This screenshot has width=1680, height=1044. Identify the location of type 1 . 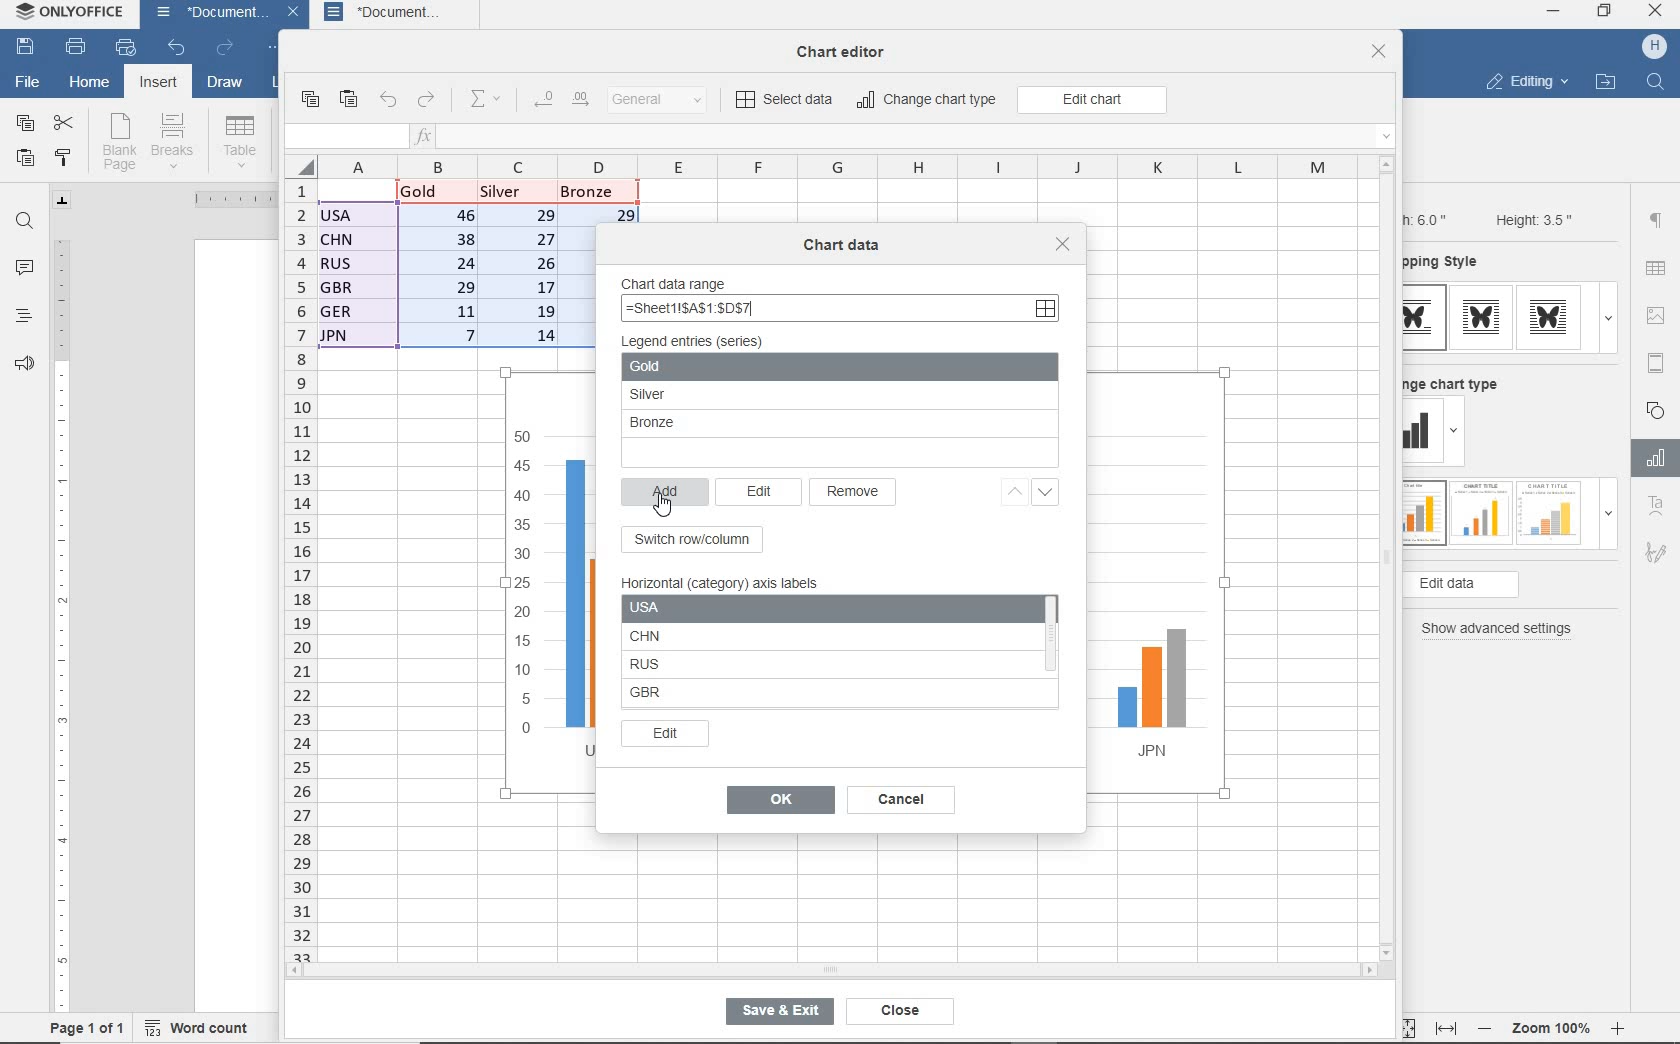
(1423, 514).